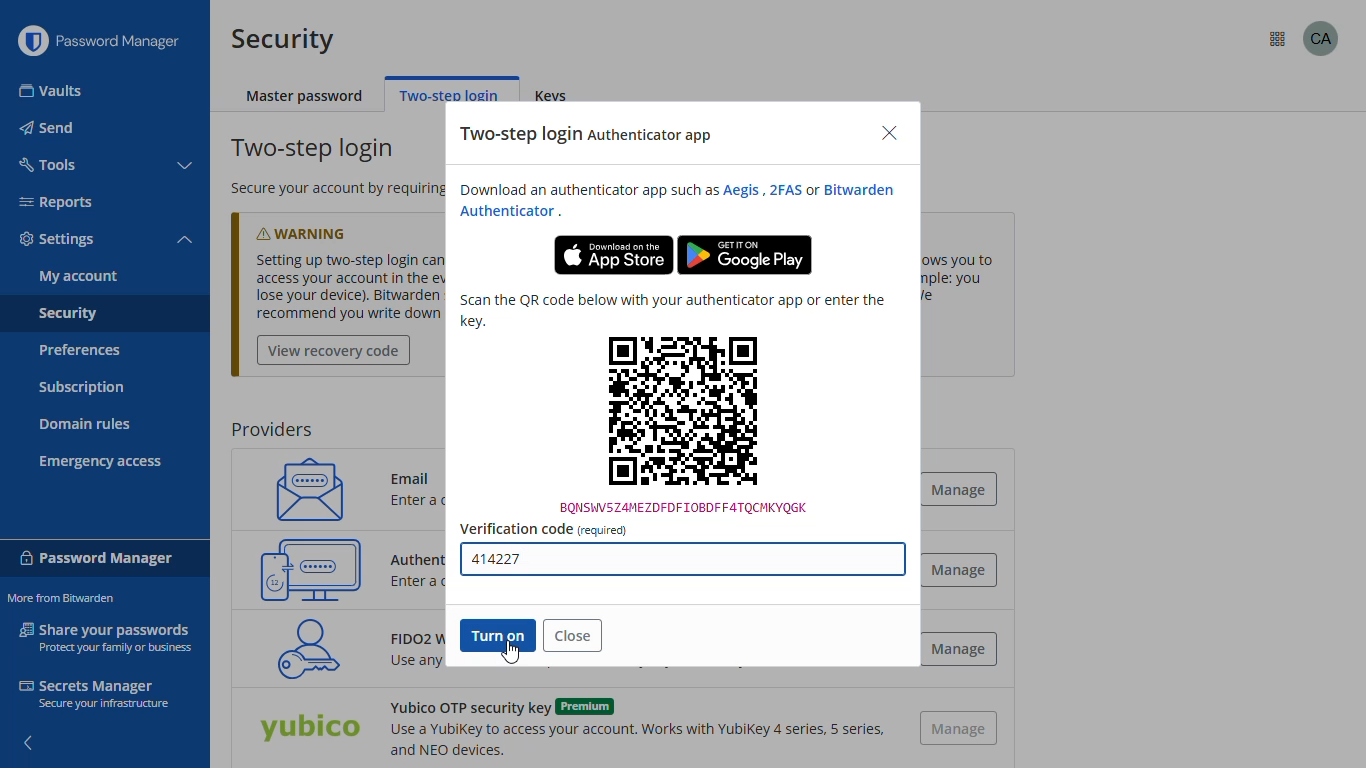 The image size is (1366, 768). What do you see at coordinates (496, 635) in the screenshot?
I see `turn on` at bounding box center [496, 635].